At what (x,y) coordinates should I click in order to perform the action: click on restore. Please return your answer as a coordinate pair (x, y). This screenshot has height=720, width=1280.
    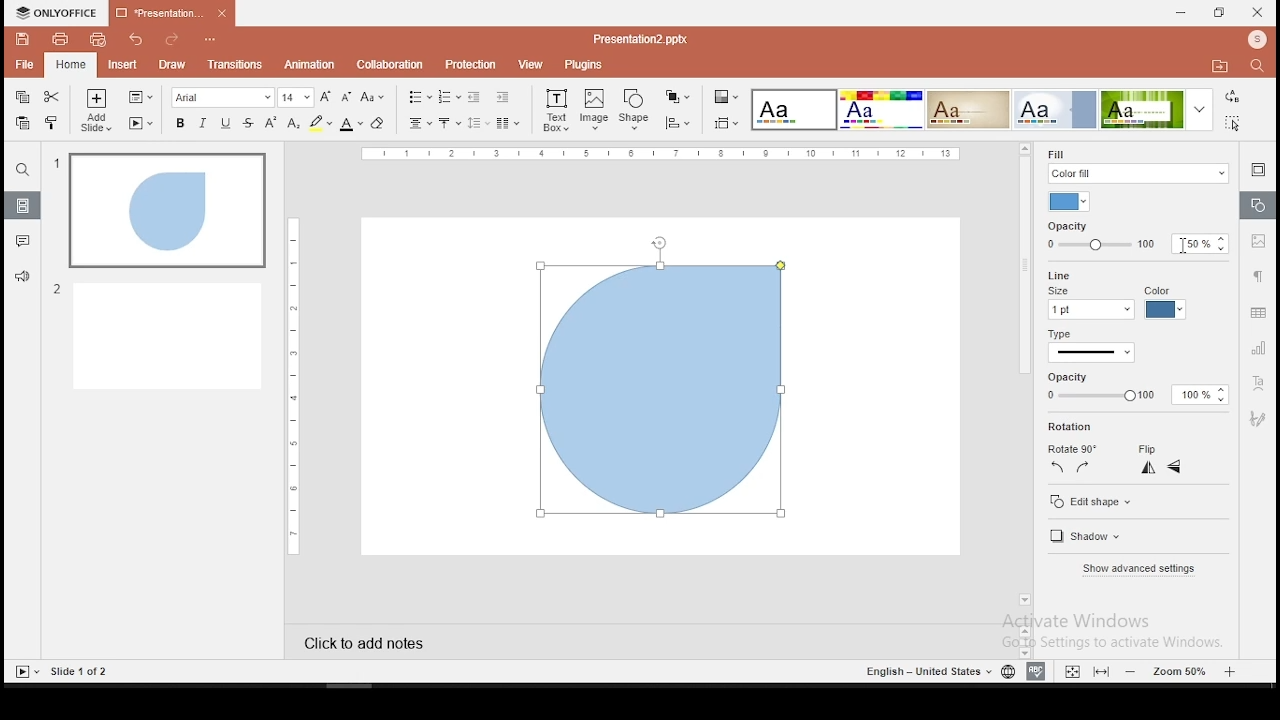
    Looking at the image, I should click on (1218, 14).